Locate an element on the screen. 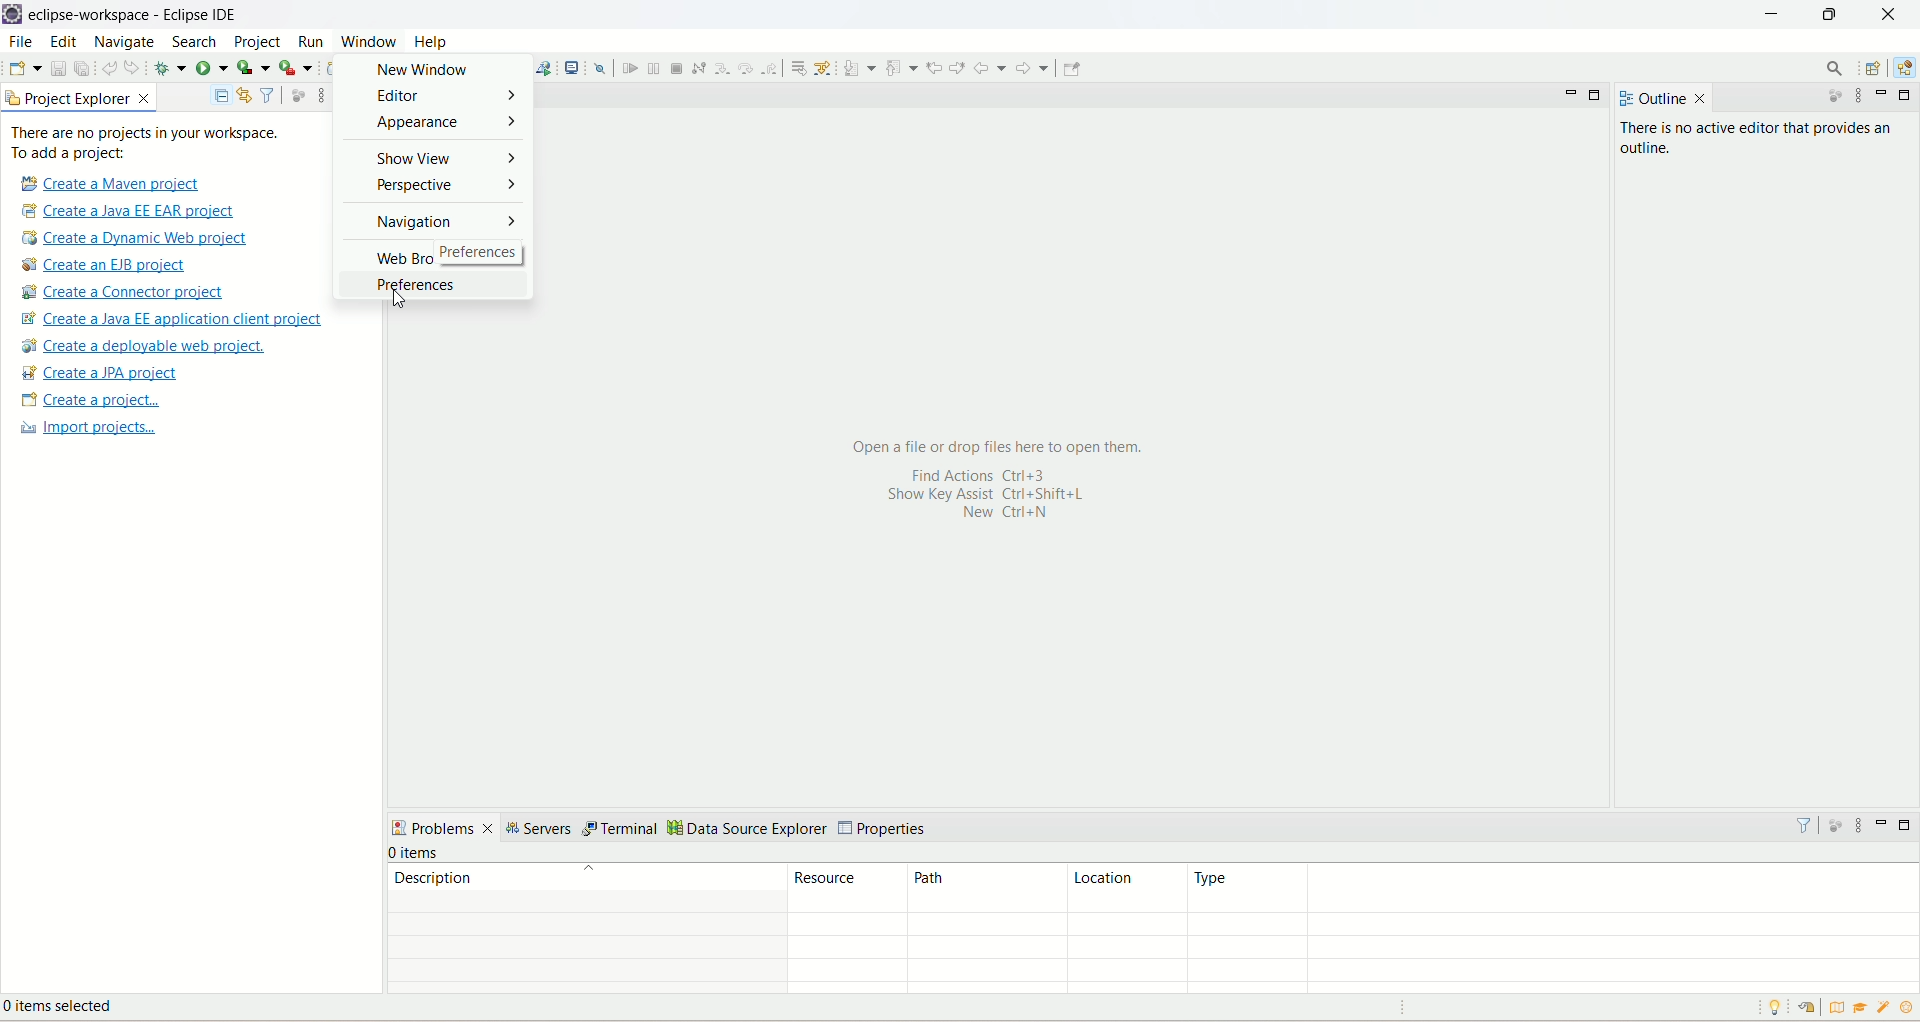  Open a file or drop files here to open them. is located at coordinates (1002, 446).